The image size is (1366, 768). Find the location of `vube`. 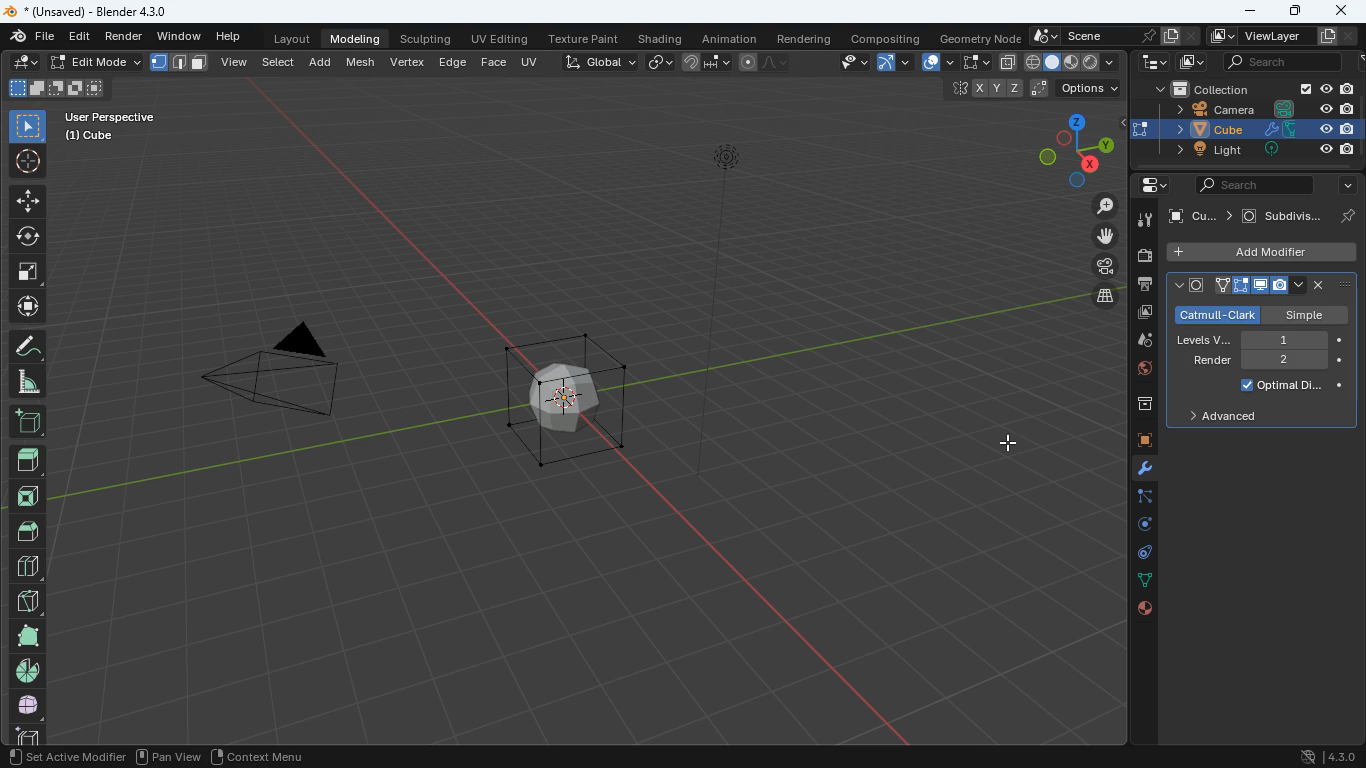

vube is located at coordinates (1204, 216).